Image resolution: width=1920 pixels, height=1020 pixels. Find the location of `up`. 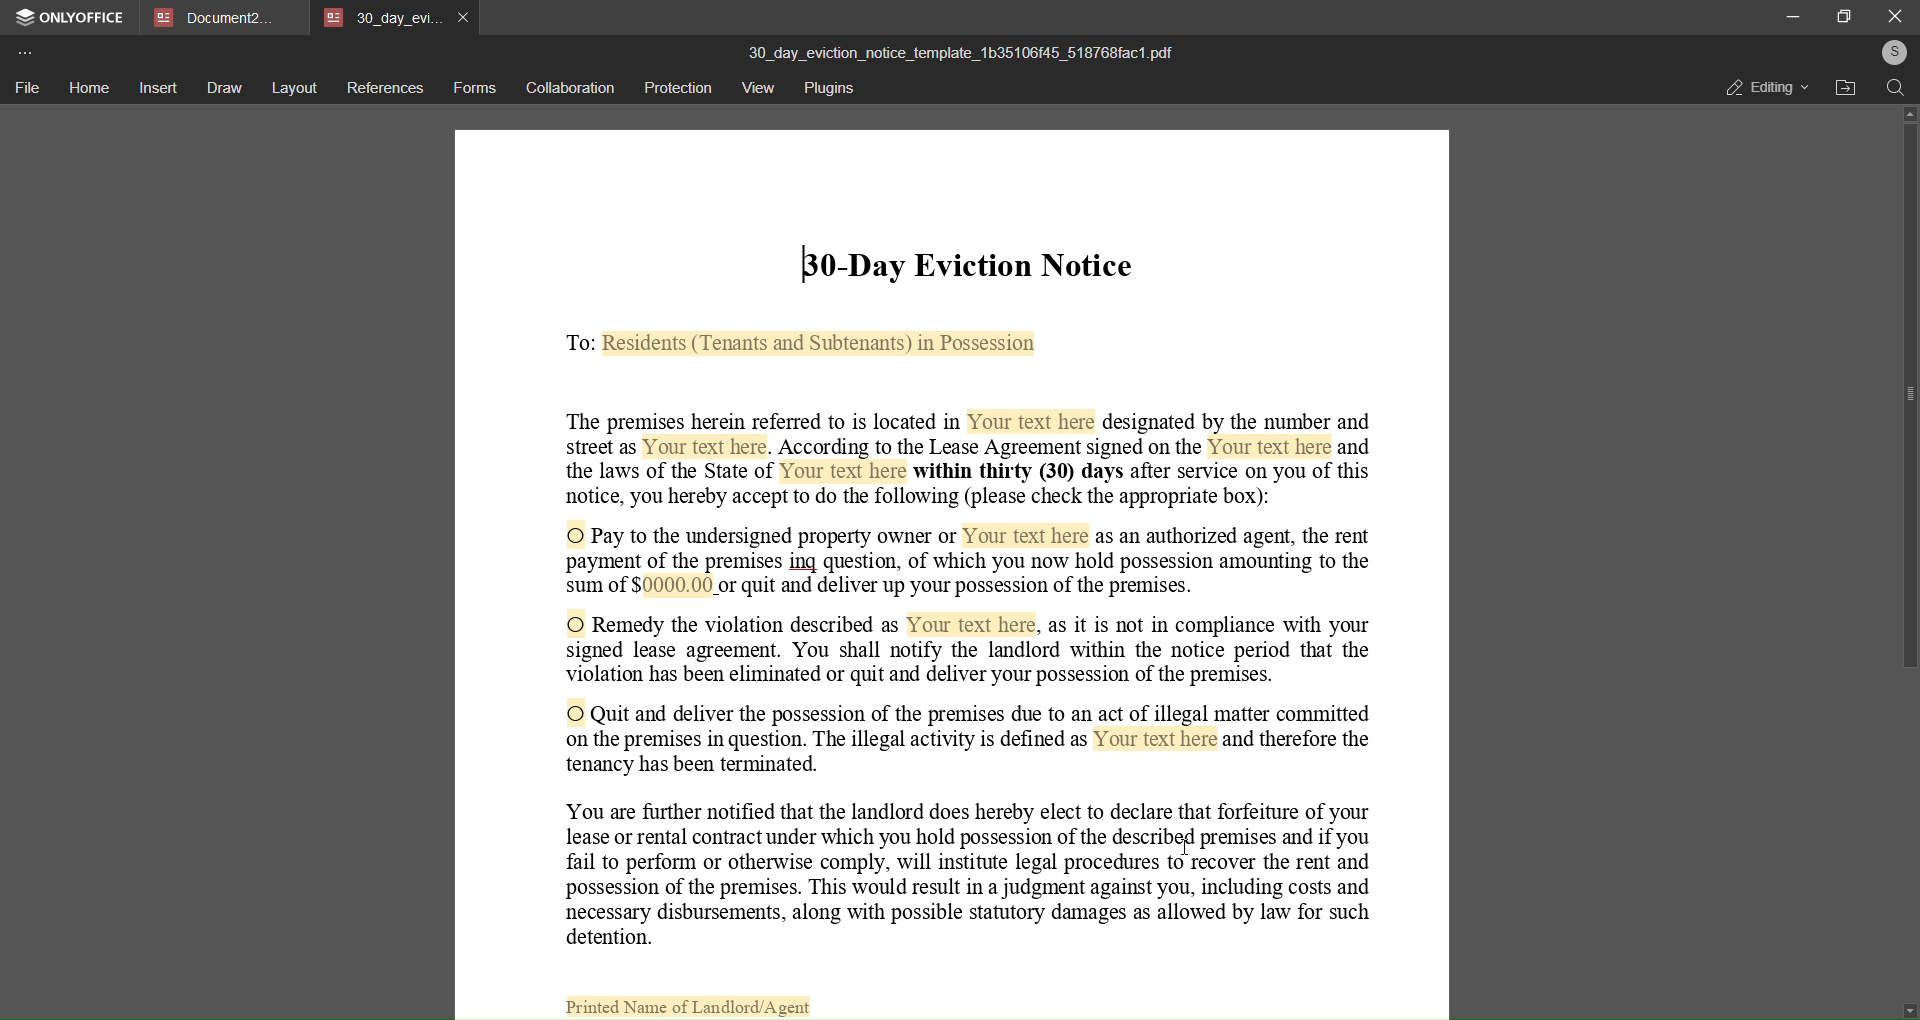

up is located at coordinates (1906, 112).